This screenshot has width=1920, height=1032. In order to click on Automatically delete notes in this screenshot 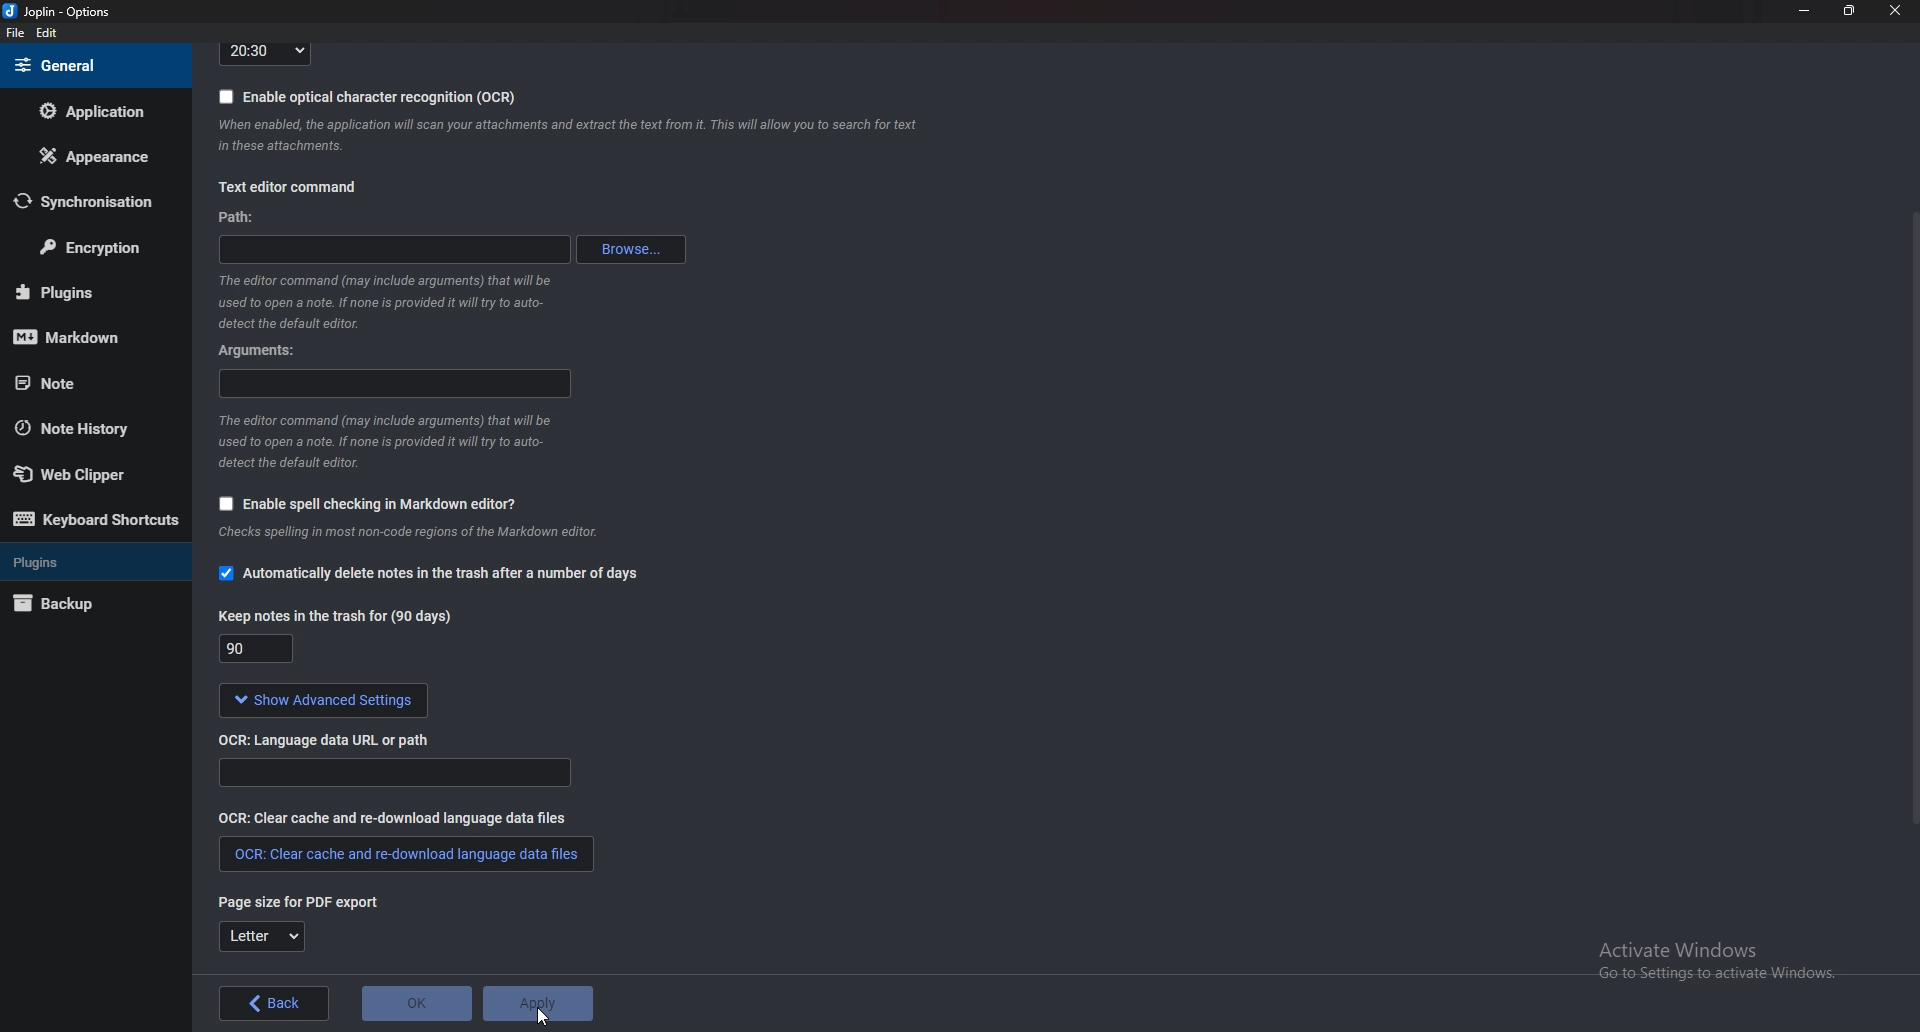, I will do `click(428, 576)`.